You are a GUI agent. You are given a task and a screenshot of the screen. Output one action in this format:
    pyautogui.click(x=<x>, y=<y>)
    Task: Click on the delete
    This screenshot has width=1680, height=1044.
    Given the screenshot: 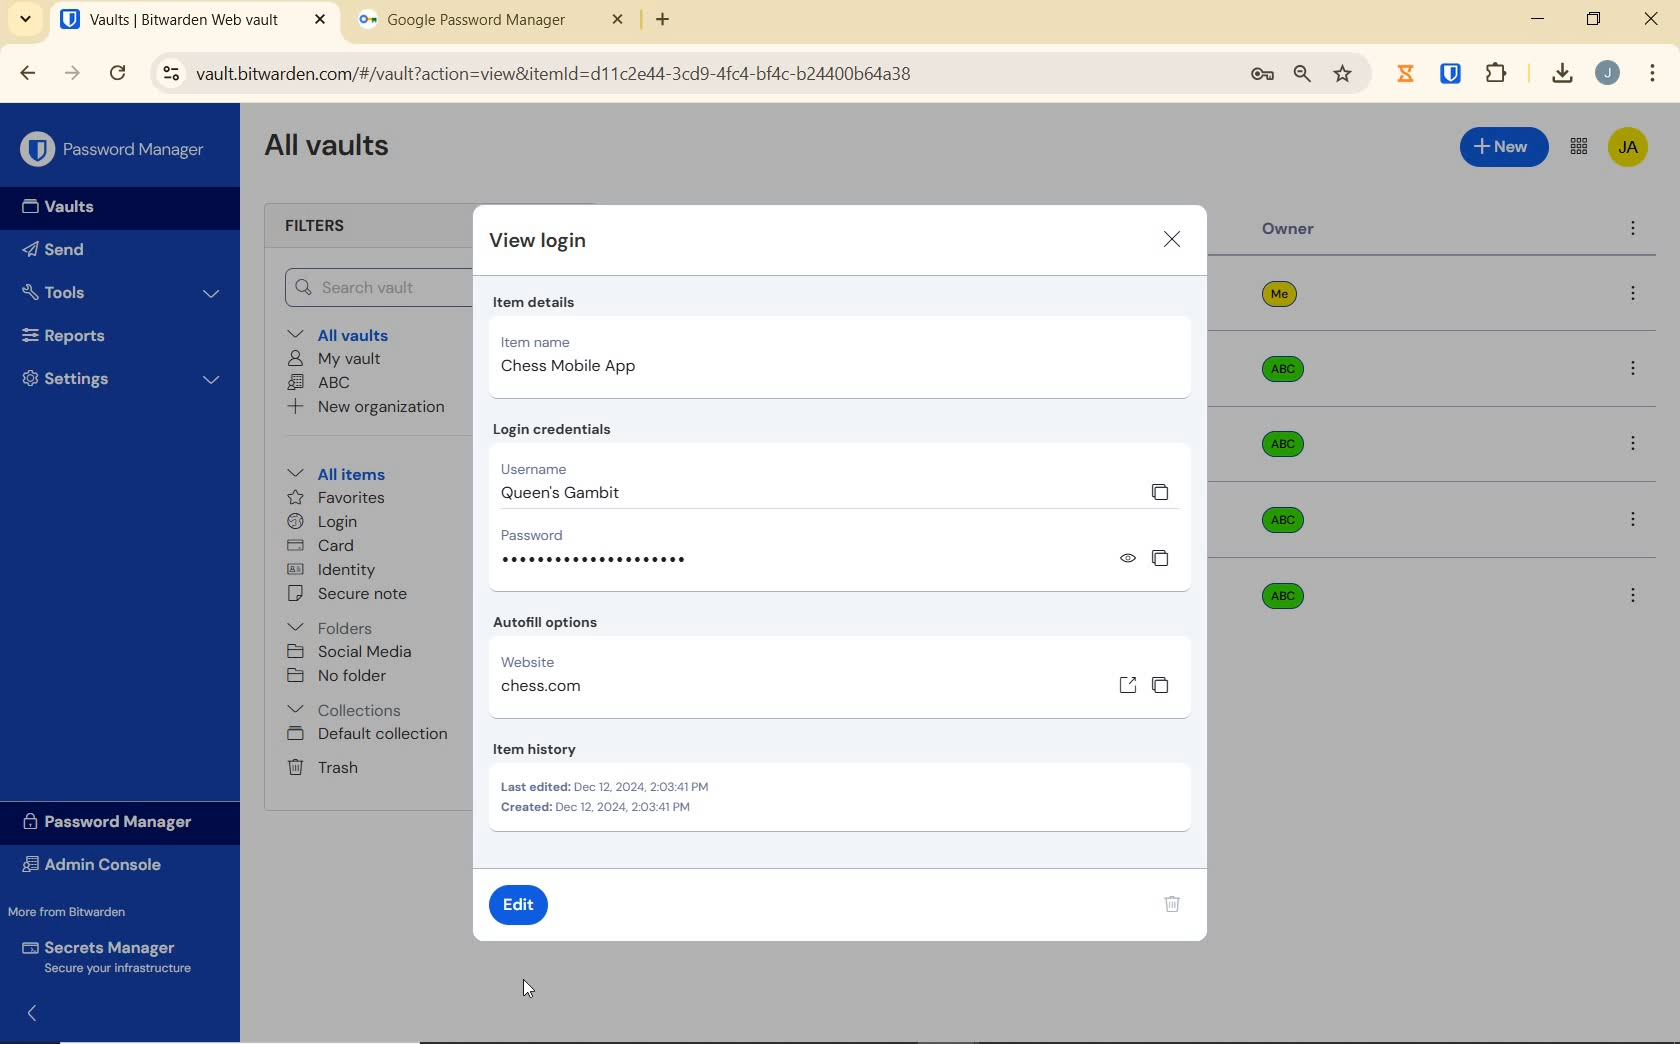 What is the action you would take?
    pyautogui.click(x=1169, y=907)
    